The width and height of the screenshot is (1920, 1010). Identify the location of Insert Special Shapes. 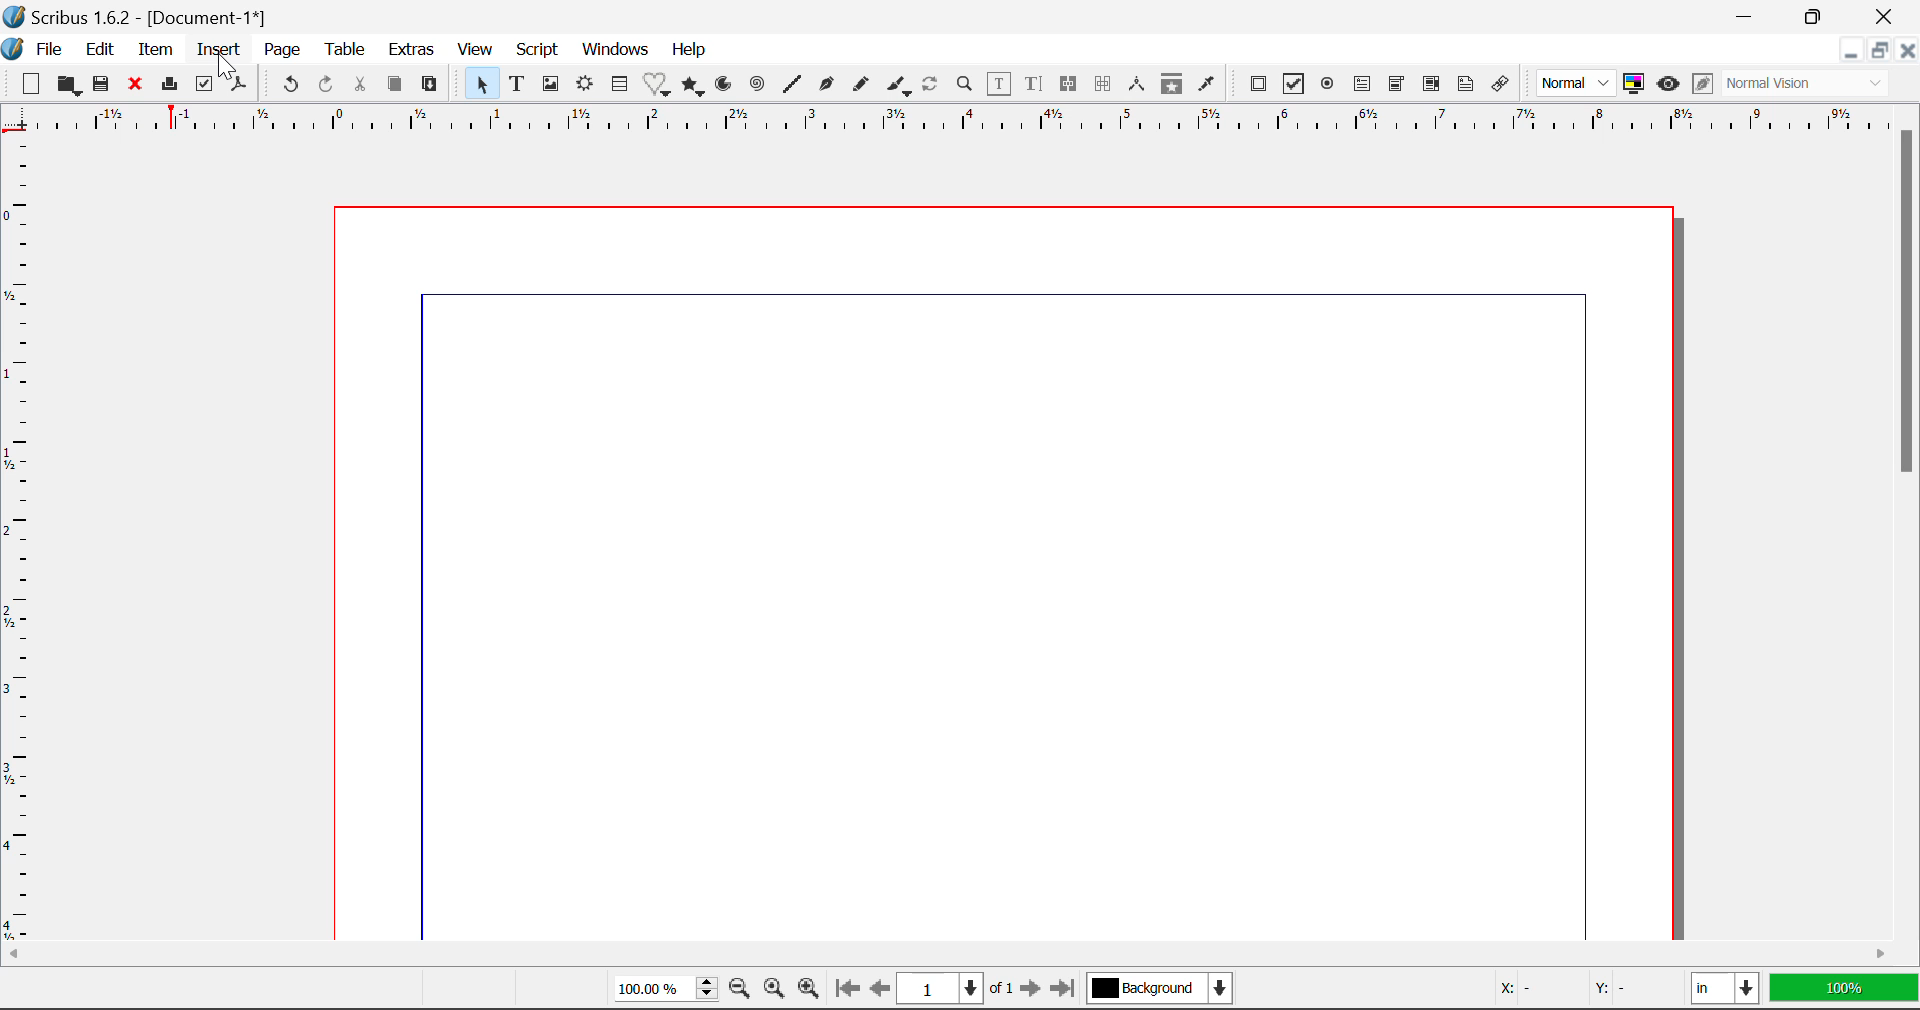
(658, 86).